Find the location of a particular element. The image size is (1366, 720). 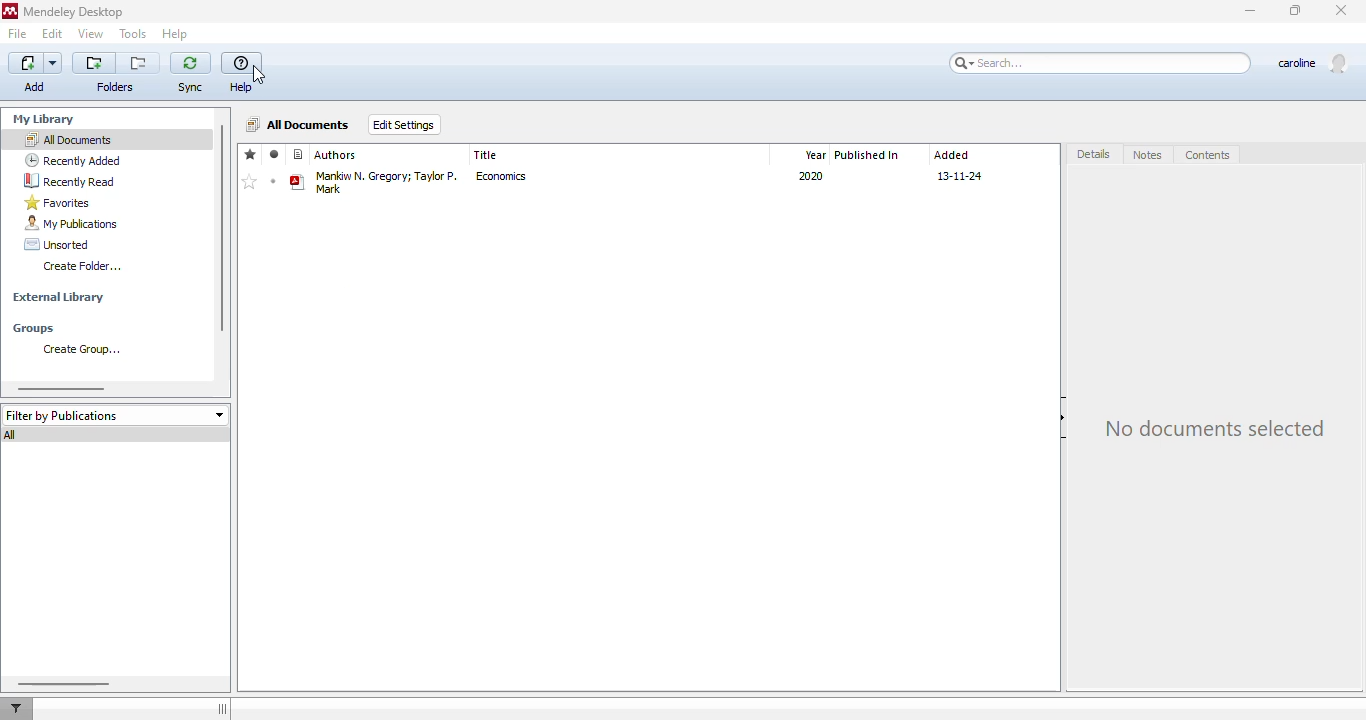

Mankiw N. Gregory Taylor P. Mark is located at coordinates (387, 183).